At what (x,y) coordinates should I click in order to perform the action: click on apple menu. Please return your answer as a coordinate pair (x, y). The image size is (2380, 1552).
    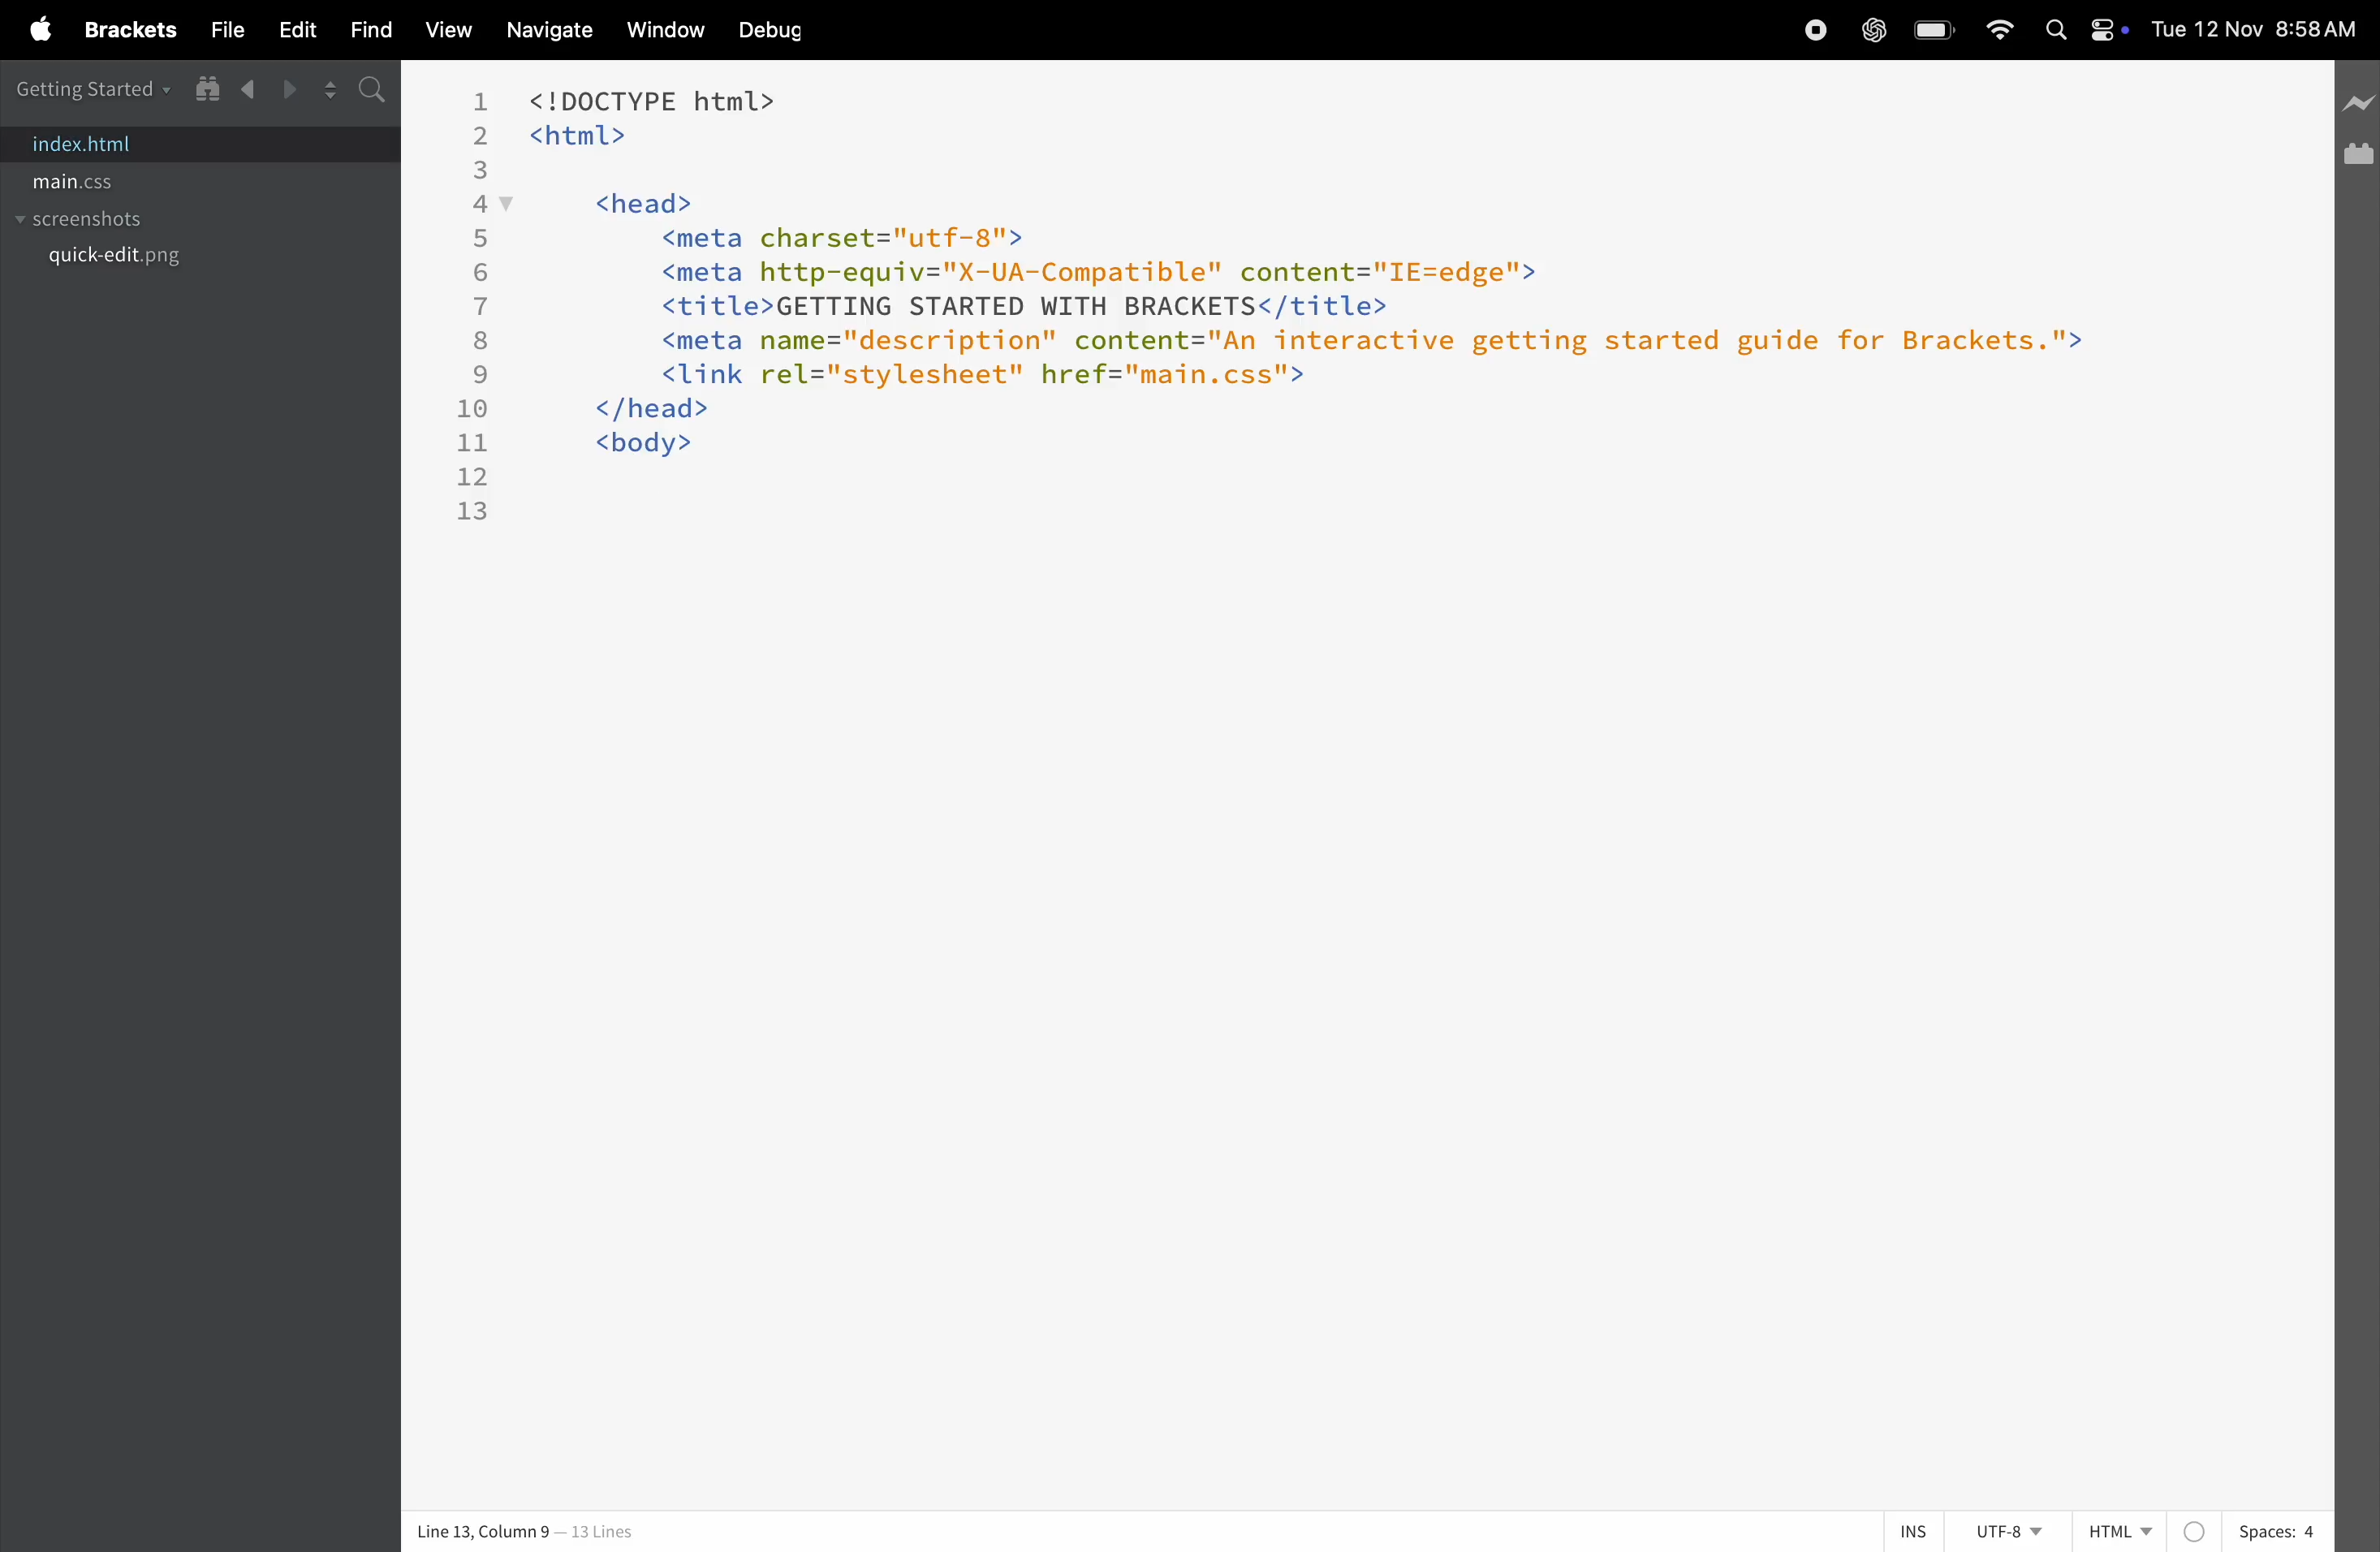
    Looking at the image, I should click on (30, 31).